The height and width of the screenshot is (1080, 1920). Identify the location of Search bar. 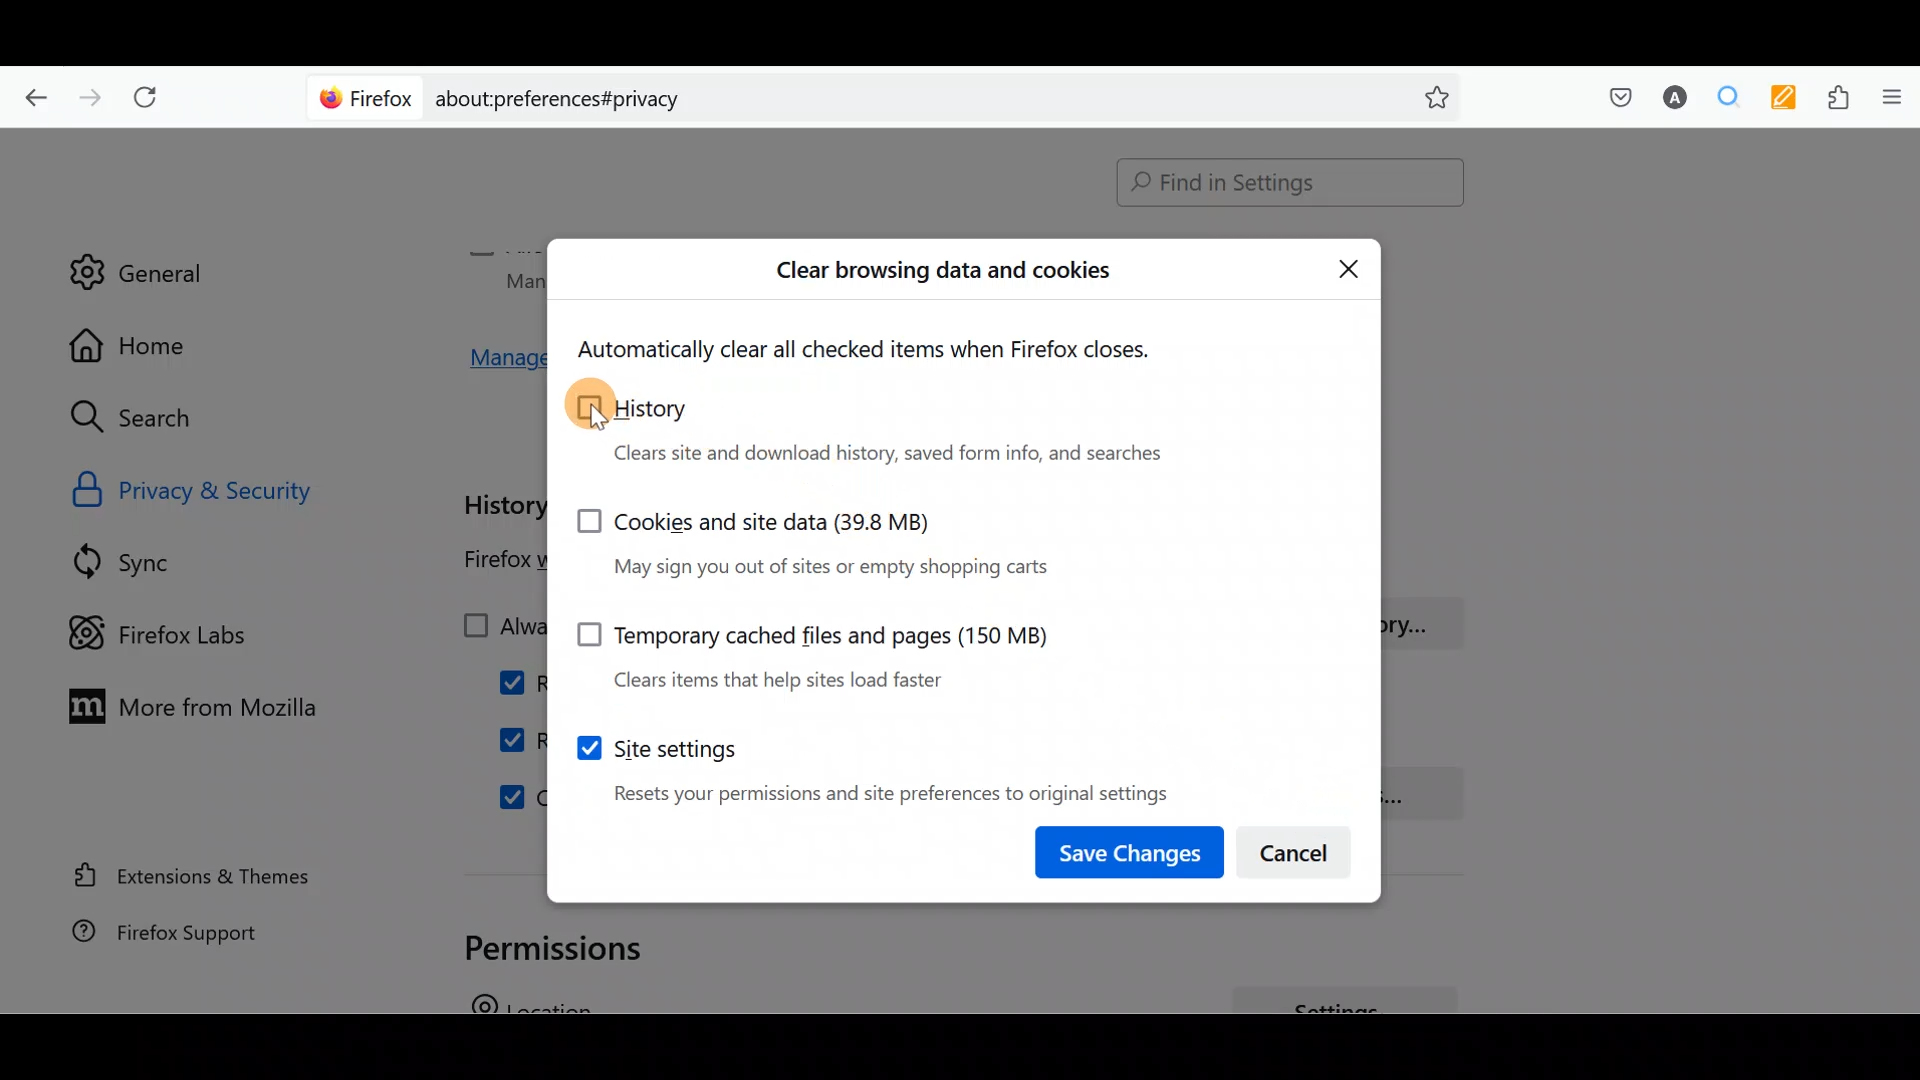
(890, 95).